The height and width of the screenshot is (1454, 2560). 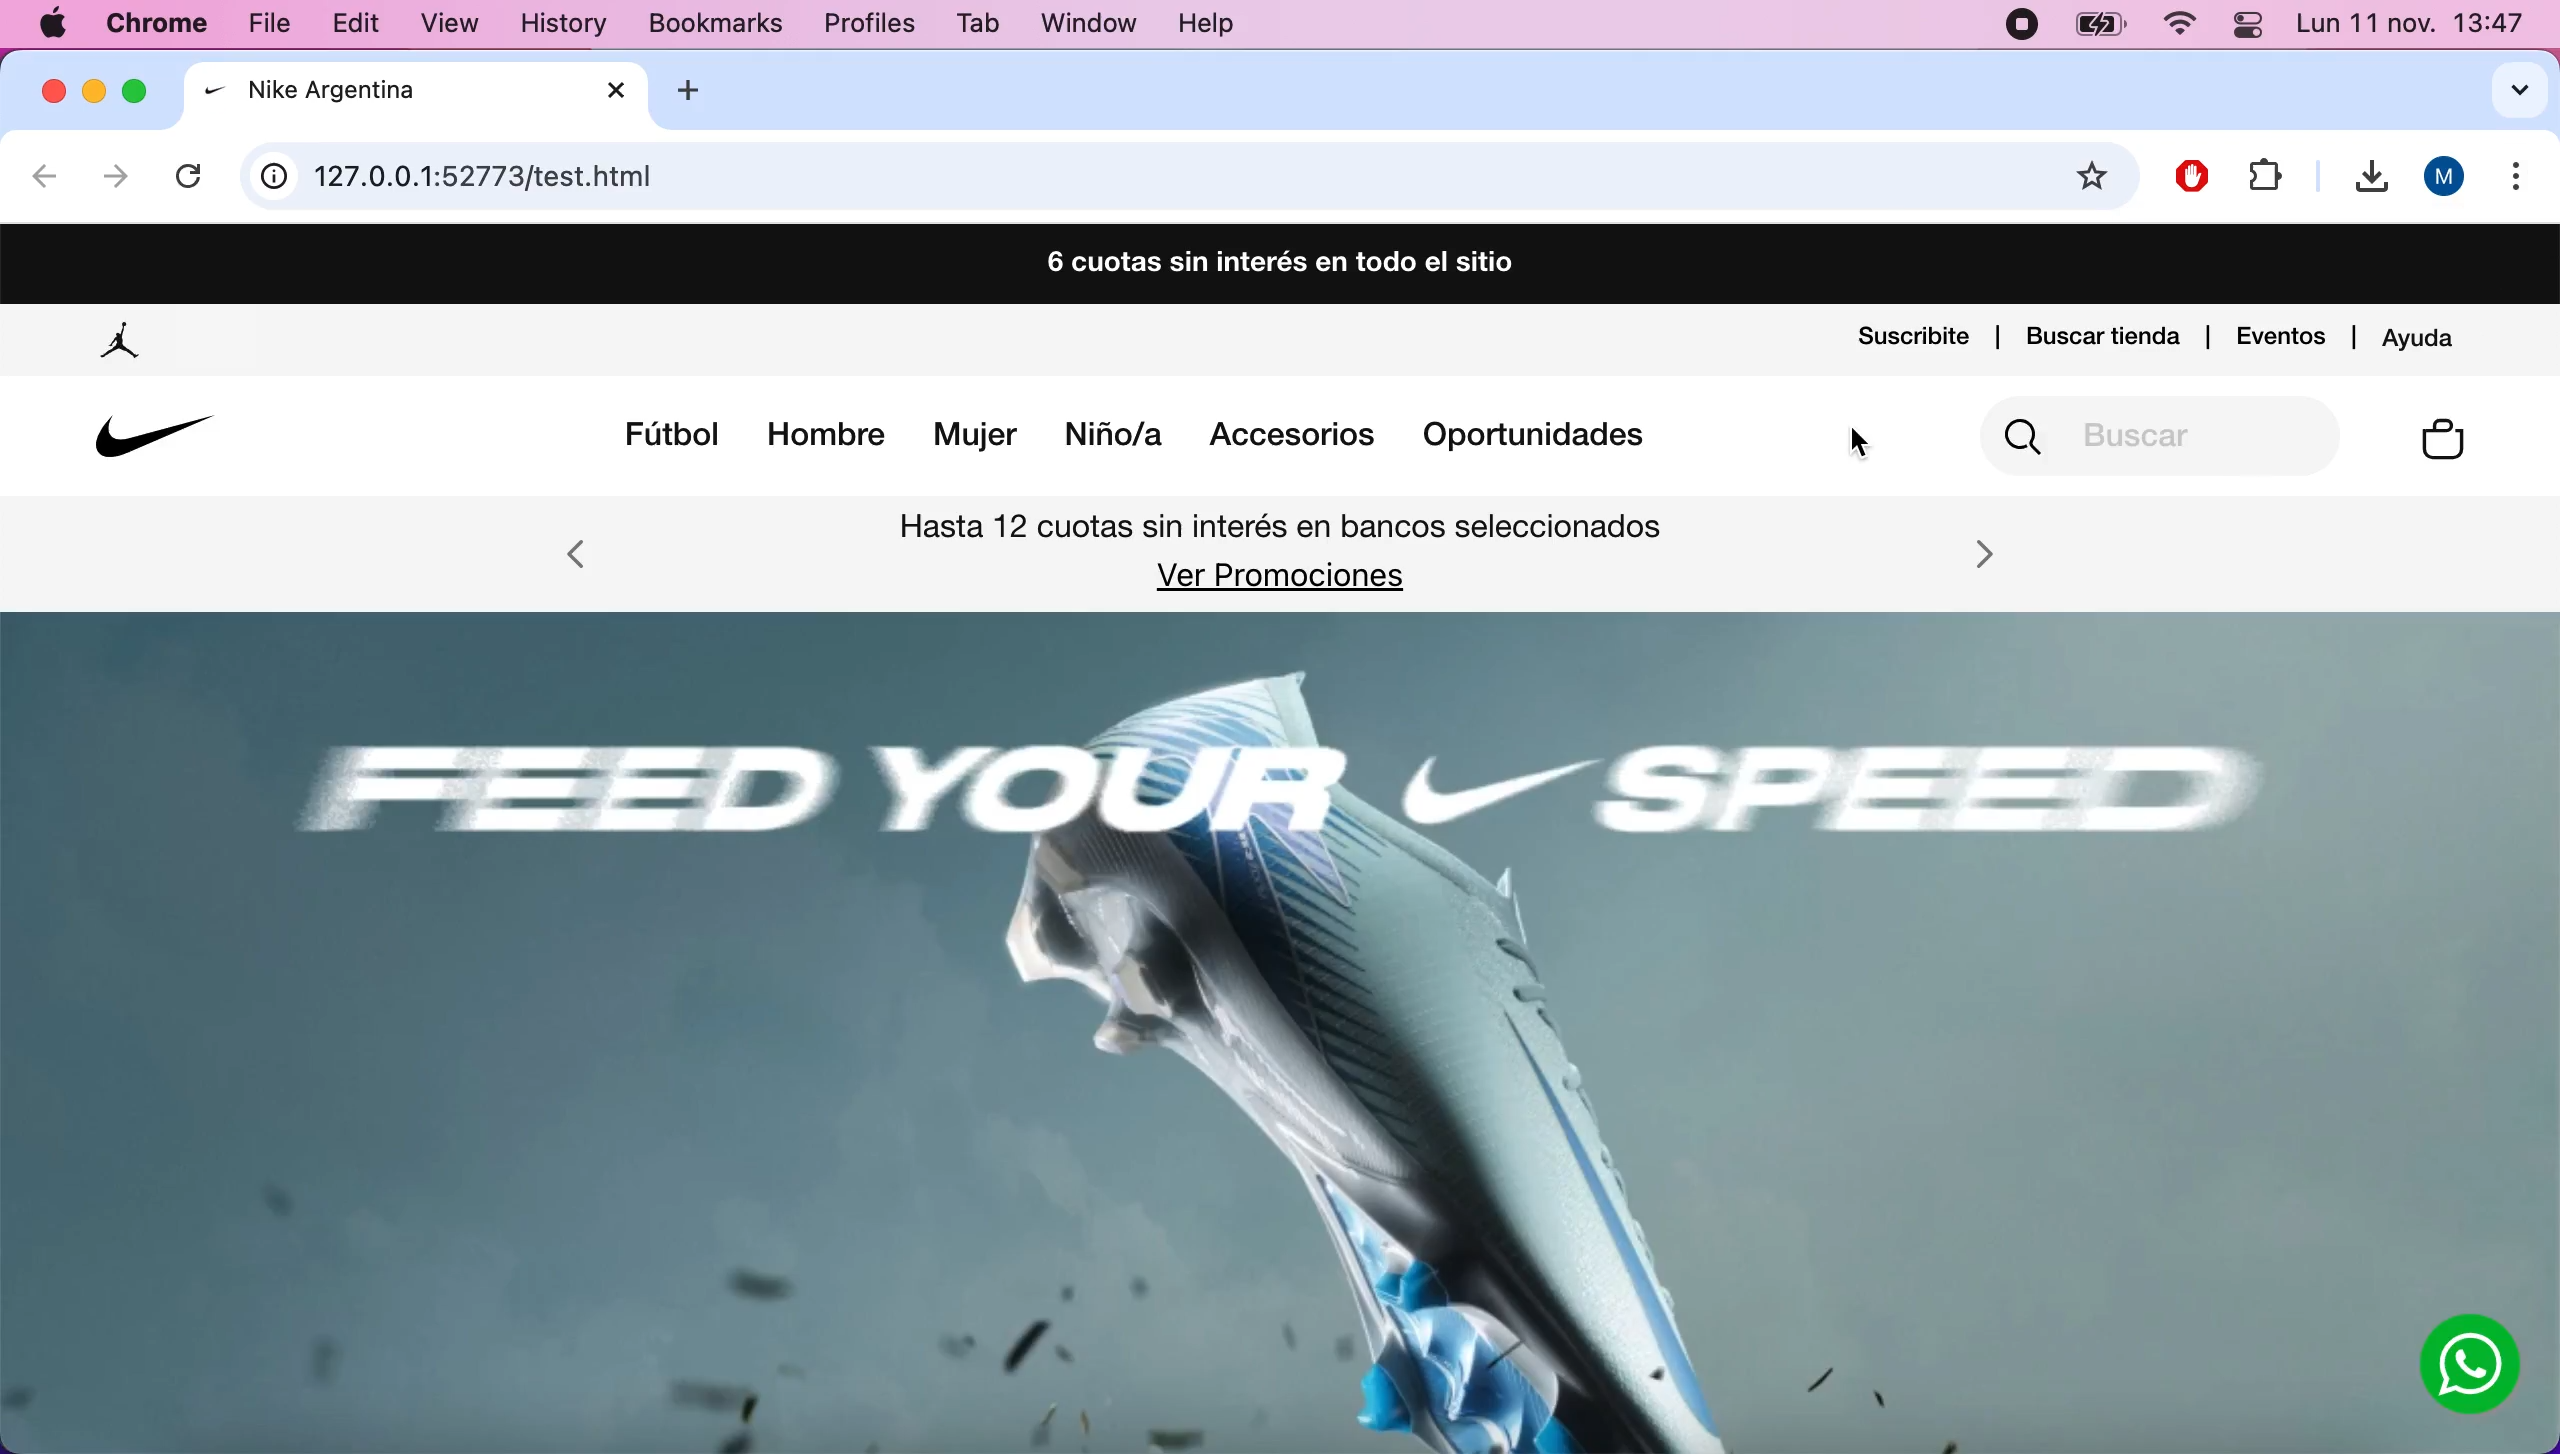 What do you see at coordinates (578, 560) in the screenshot?
I see `Go left` at bounding box center [578, 560].